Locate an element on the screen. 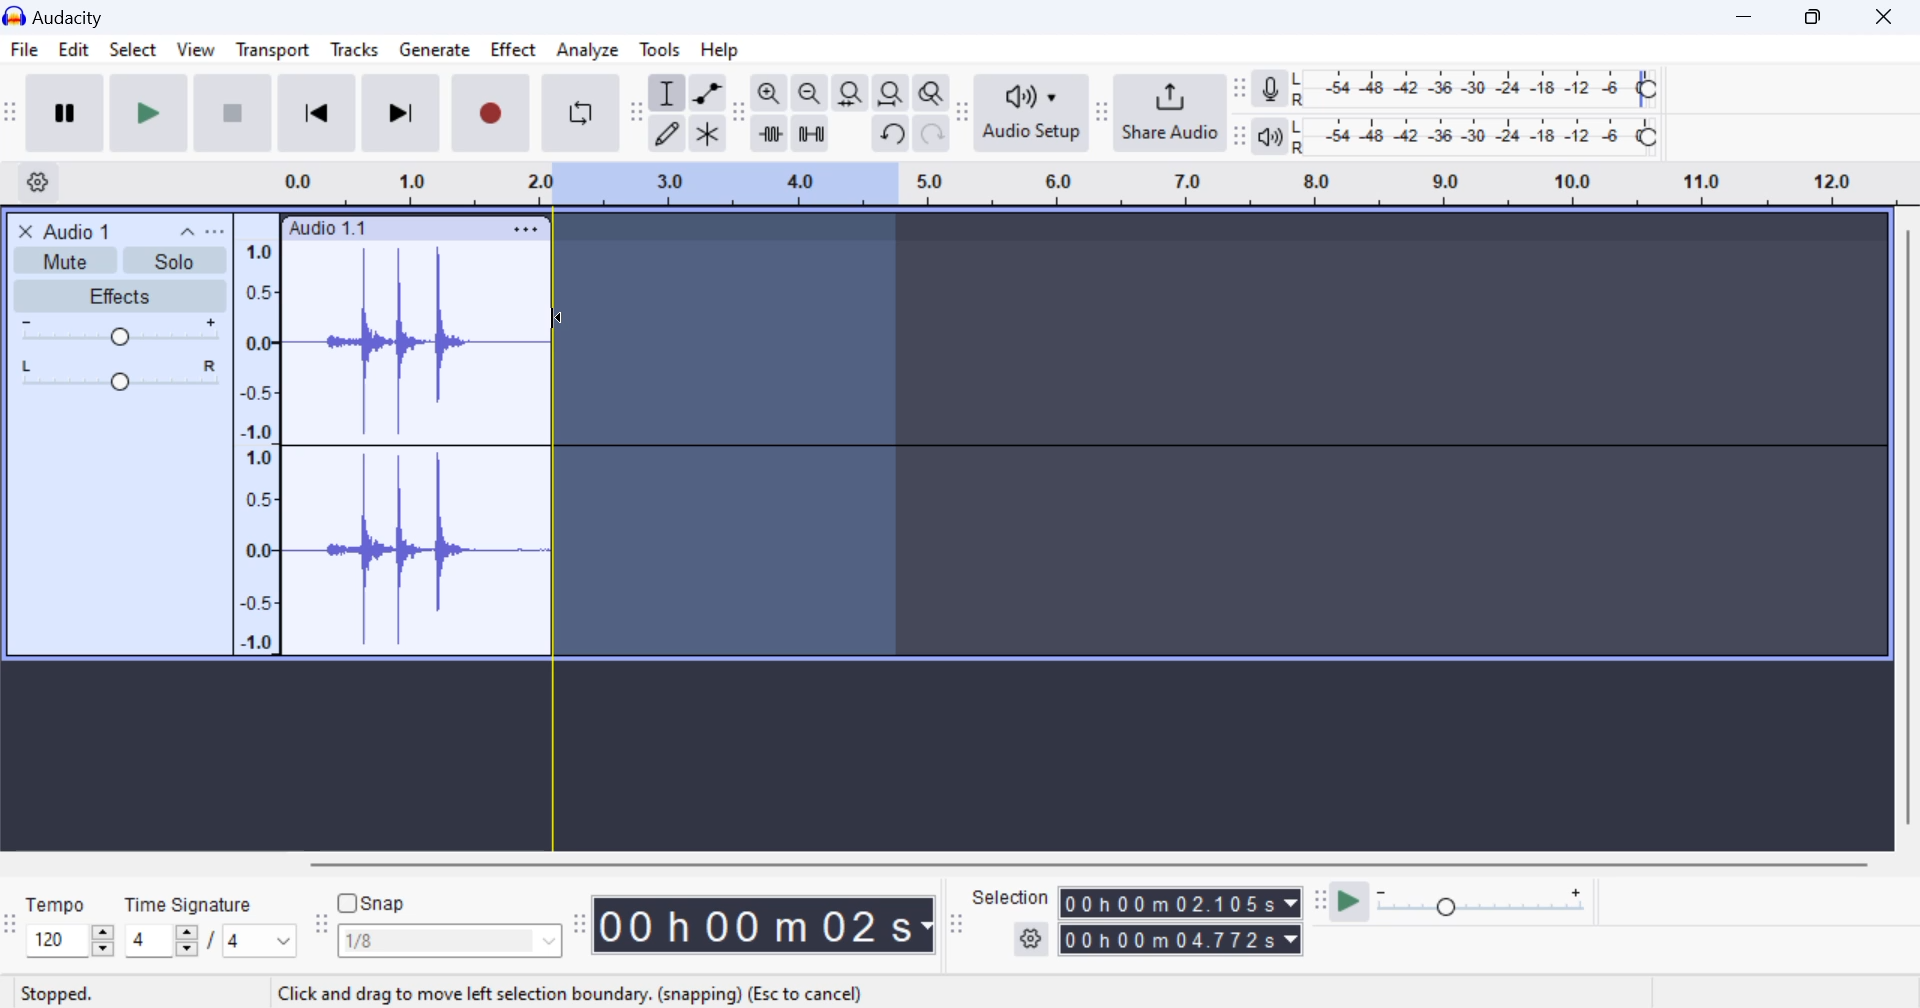 This screenshot has width=1920, height=1008. Area Selected is located at coordinates (728, 438).